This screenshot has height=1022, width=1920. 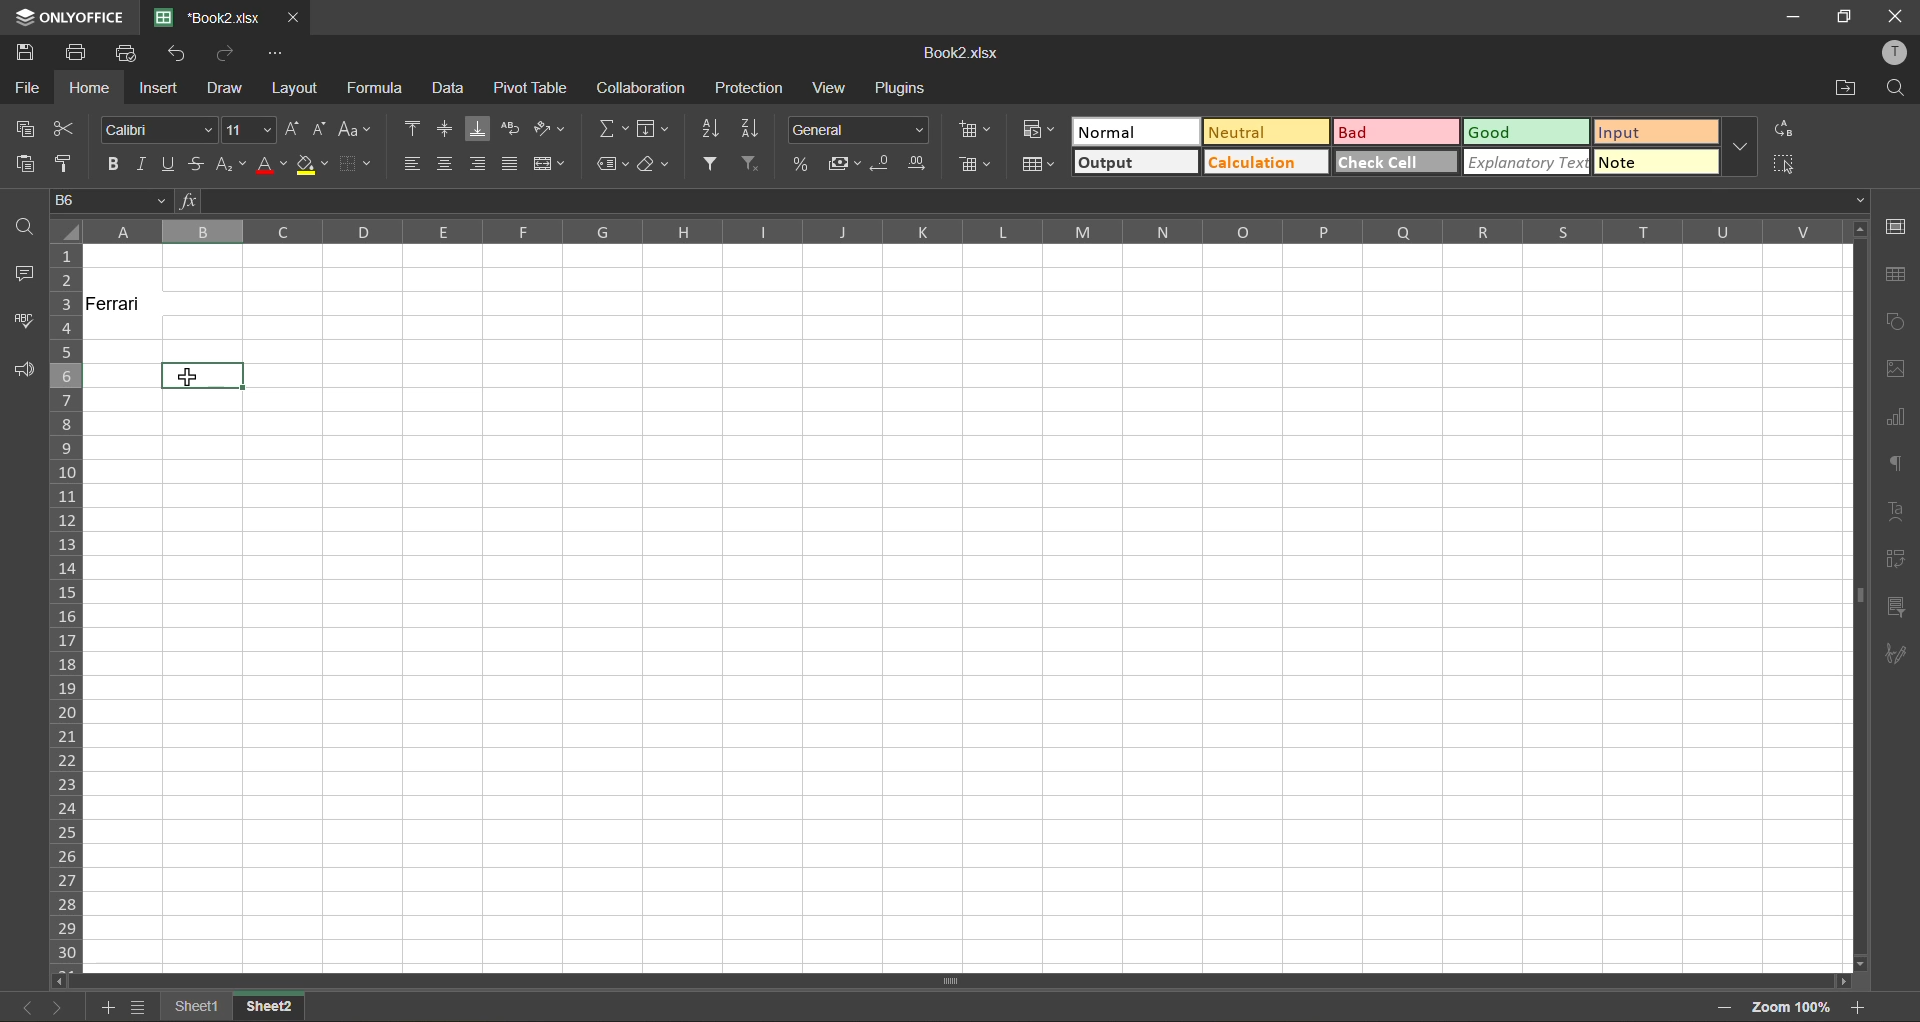 What do you see at coordinates (1265, 161) in the screenshot?
I see `calculation` at bounding box center [1265, 161].